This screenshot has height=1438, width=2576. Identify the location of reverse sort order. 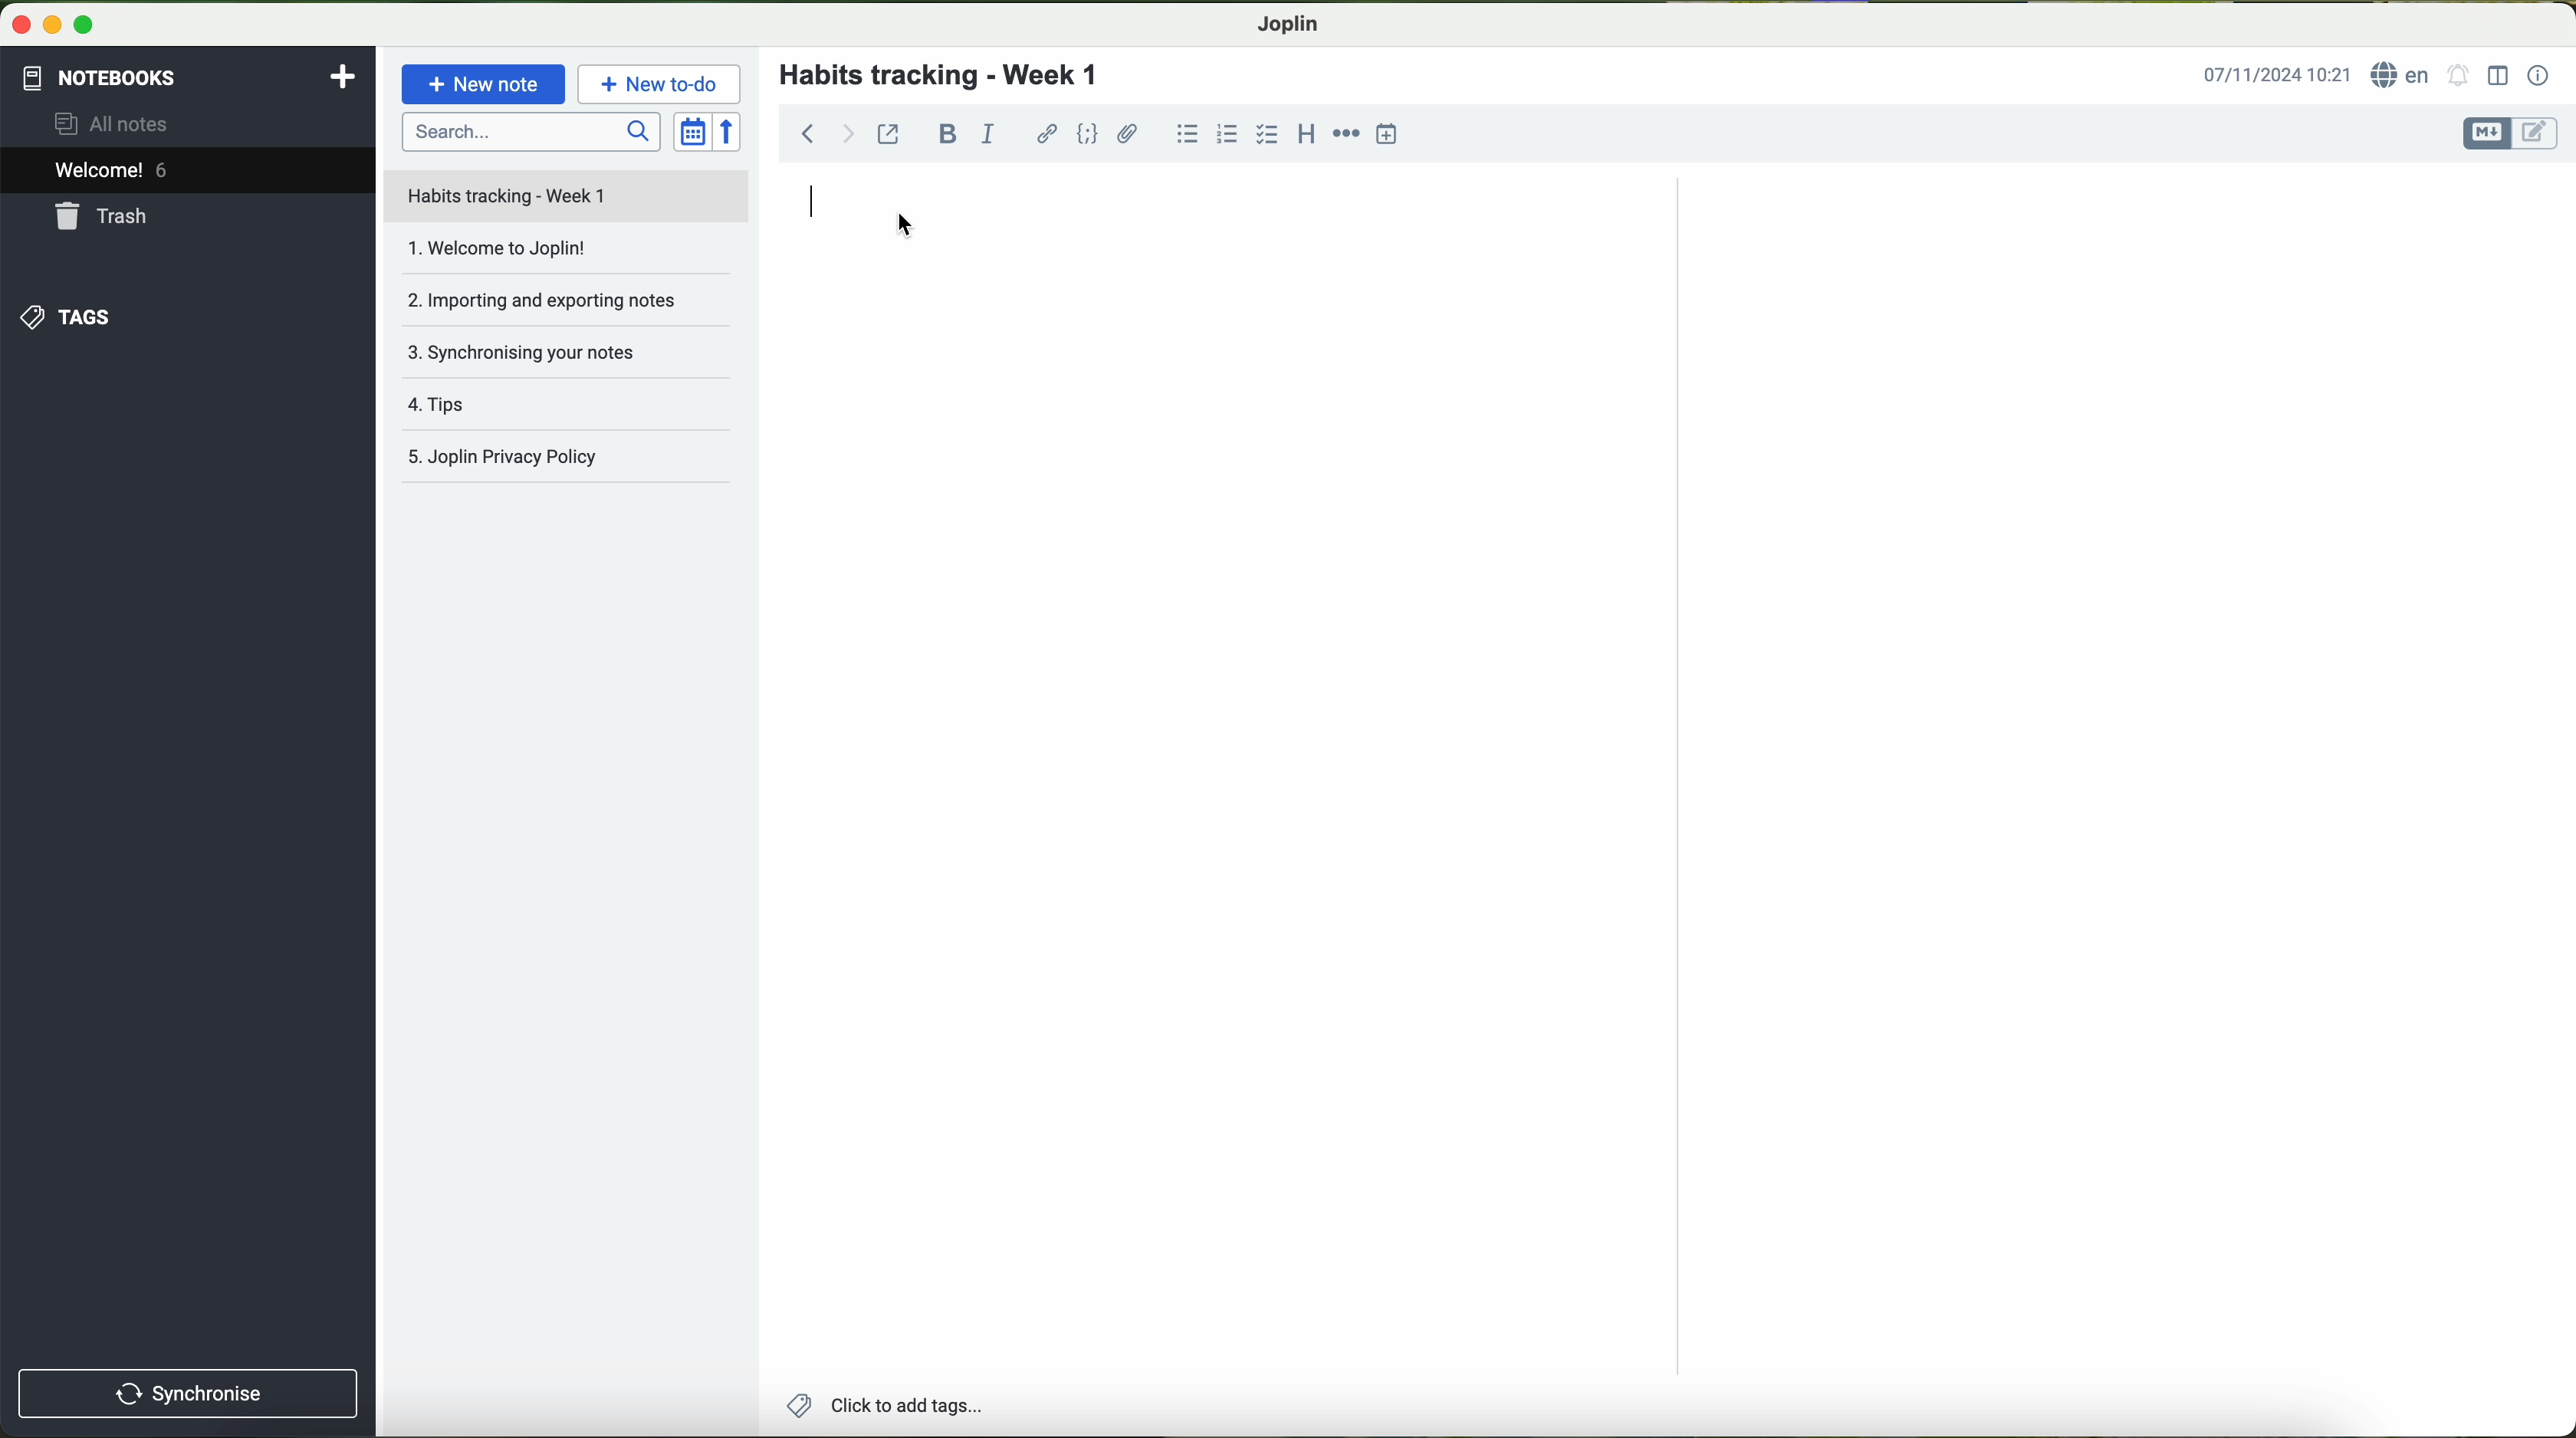
(729, 131).